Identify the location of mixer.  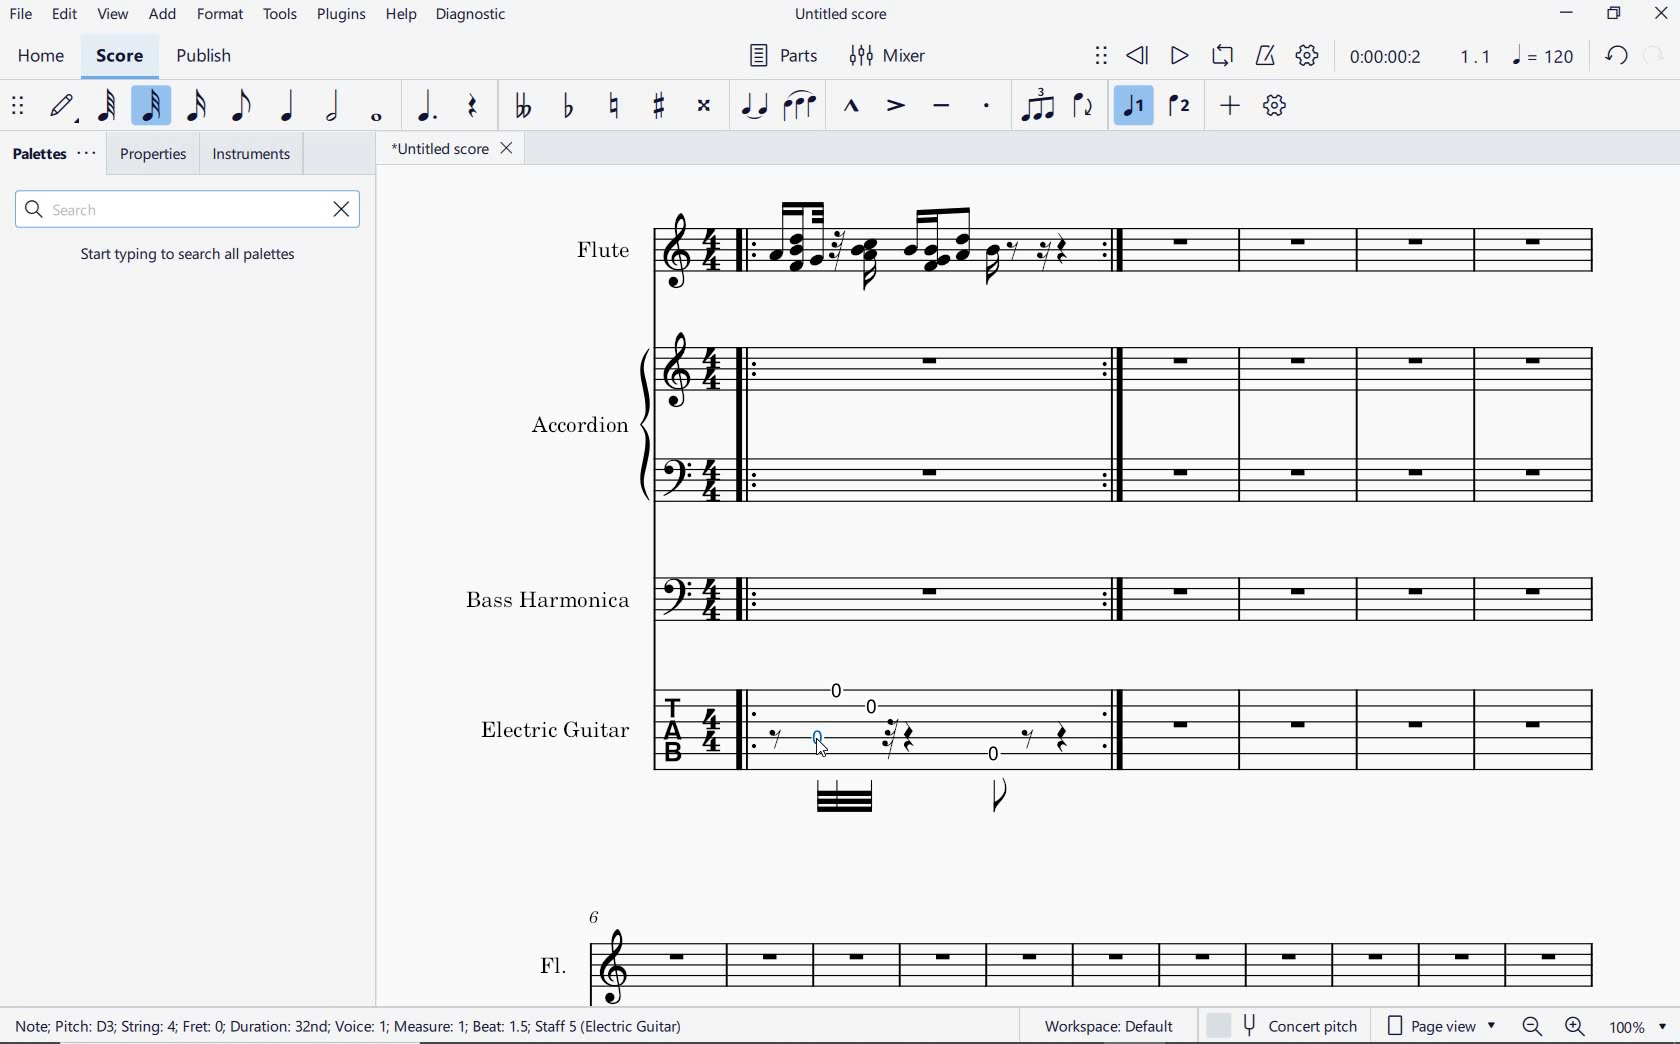
(889, 54).